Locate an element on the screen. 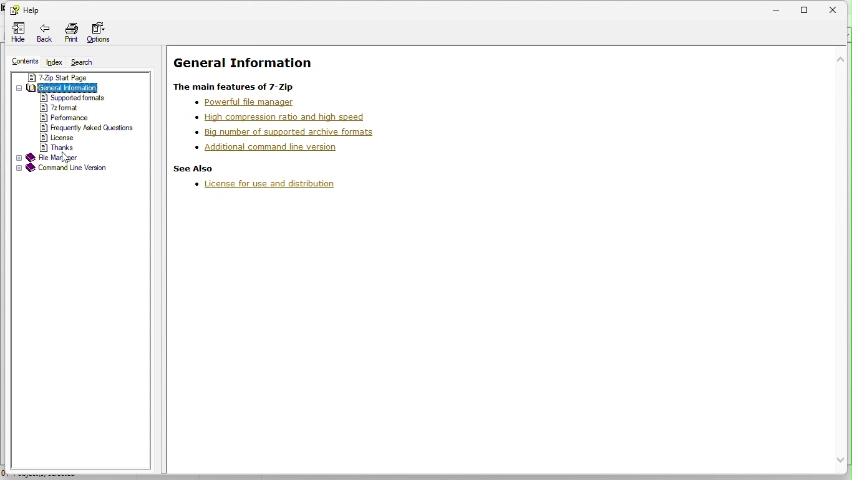  Big number of supported archive formats is located at coordinates (289, 130).